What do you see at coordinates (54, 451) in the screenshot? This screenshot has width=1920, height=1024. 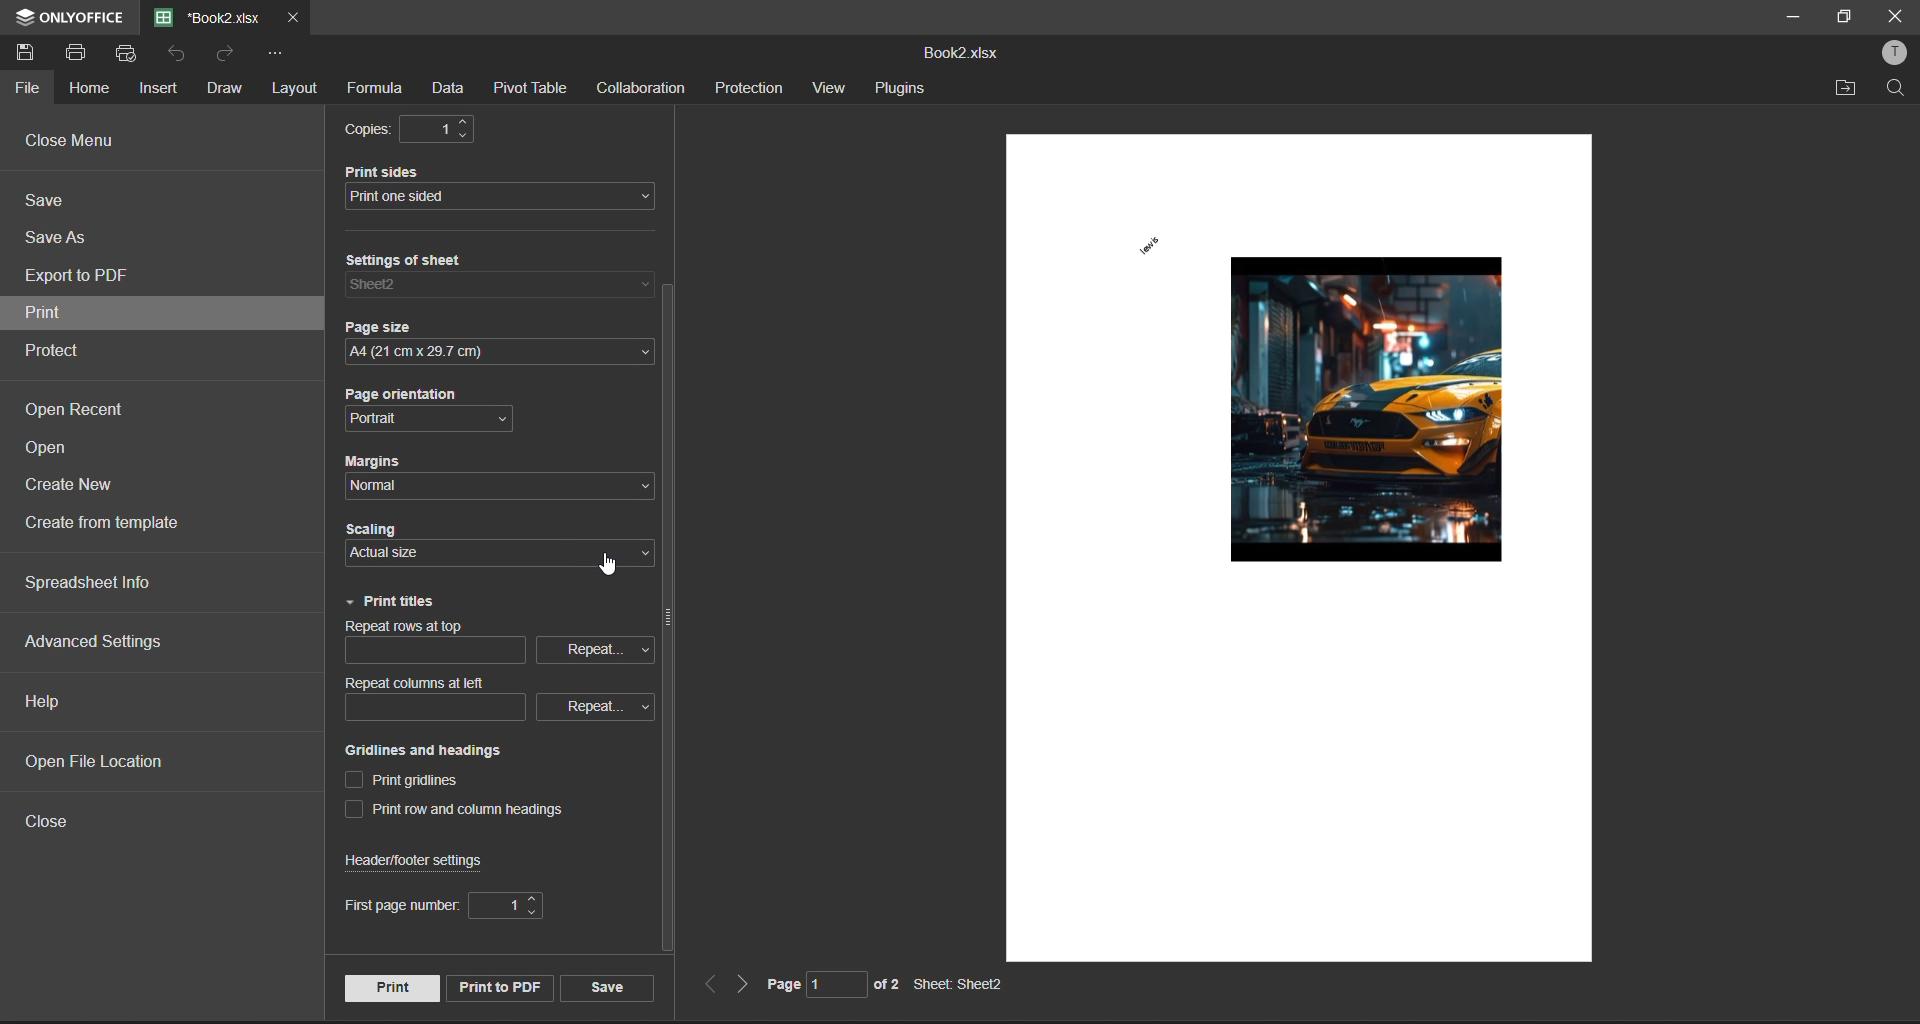 I see `open` at bounding box center [54, 451].